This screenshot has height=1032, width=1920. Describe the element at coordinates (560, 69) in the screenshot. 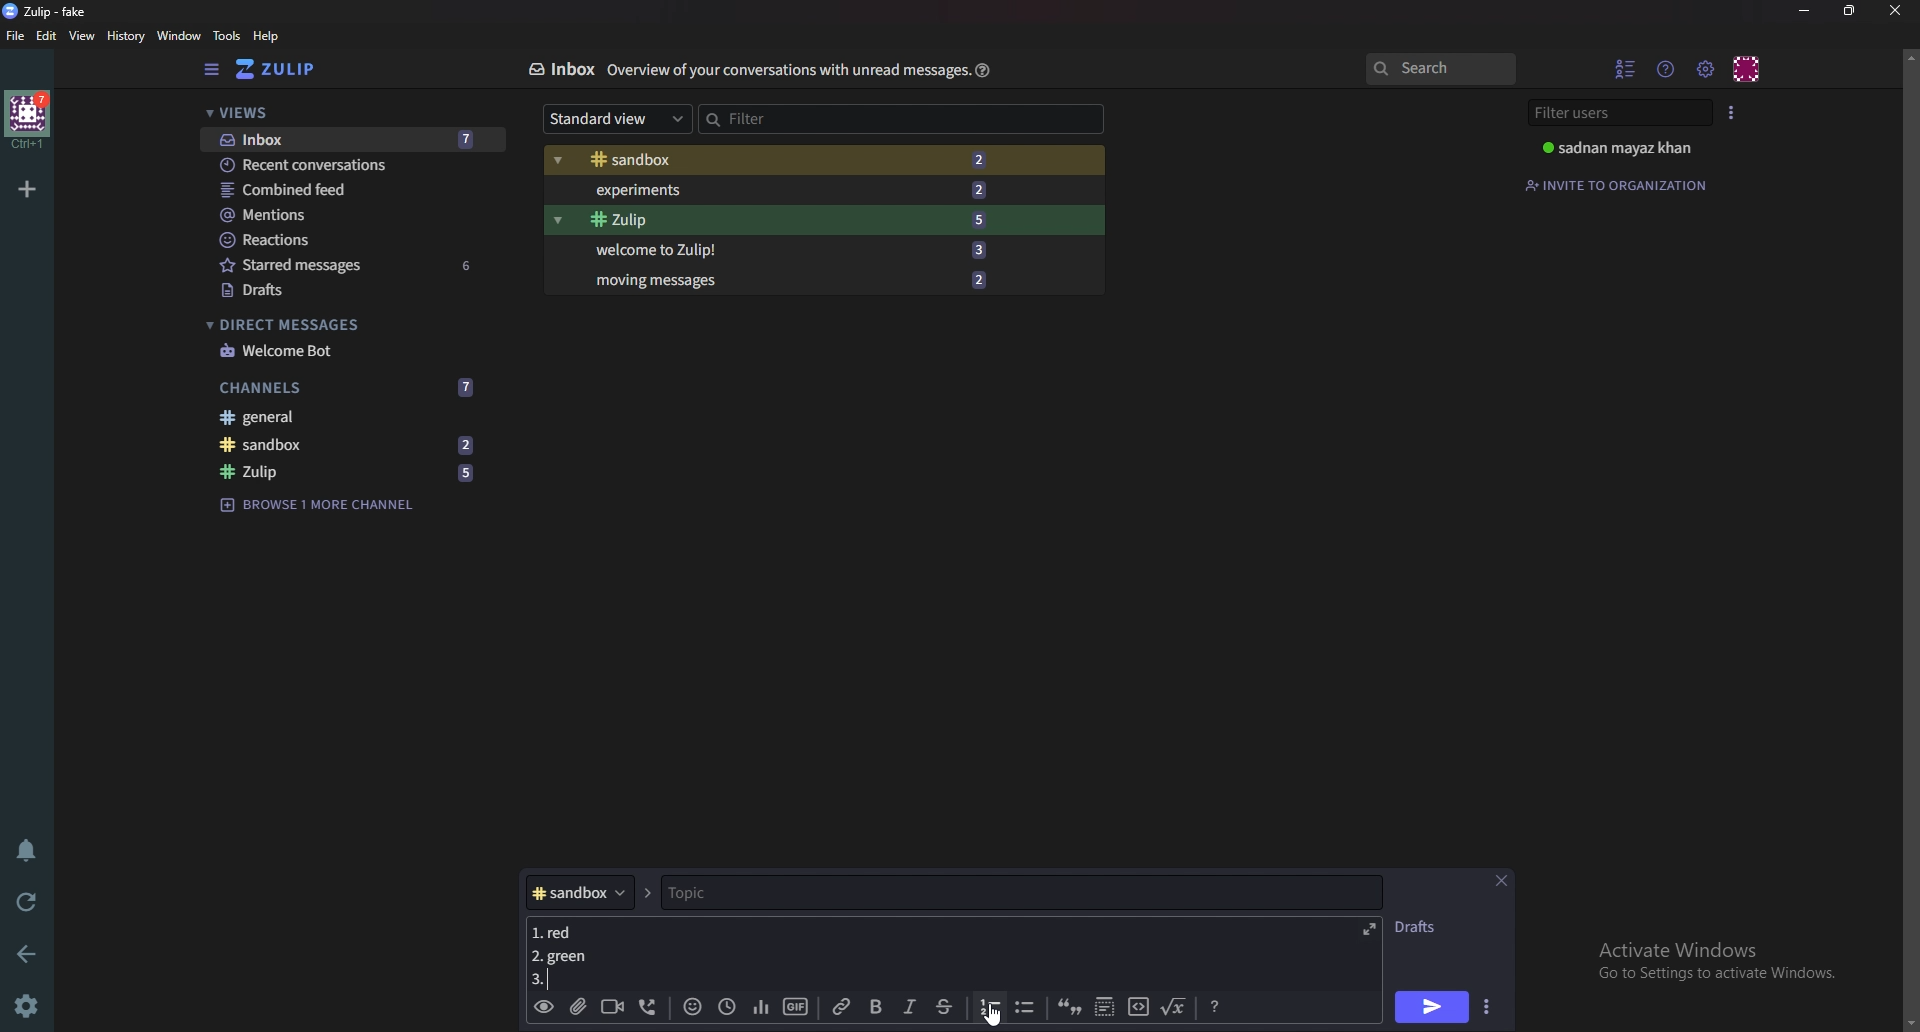

I see `Inbox` at that location.